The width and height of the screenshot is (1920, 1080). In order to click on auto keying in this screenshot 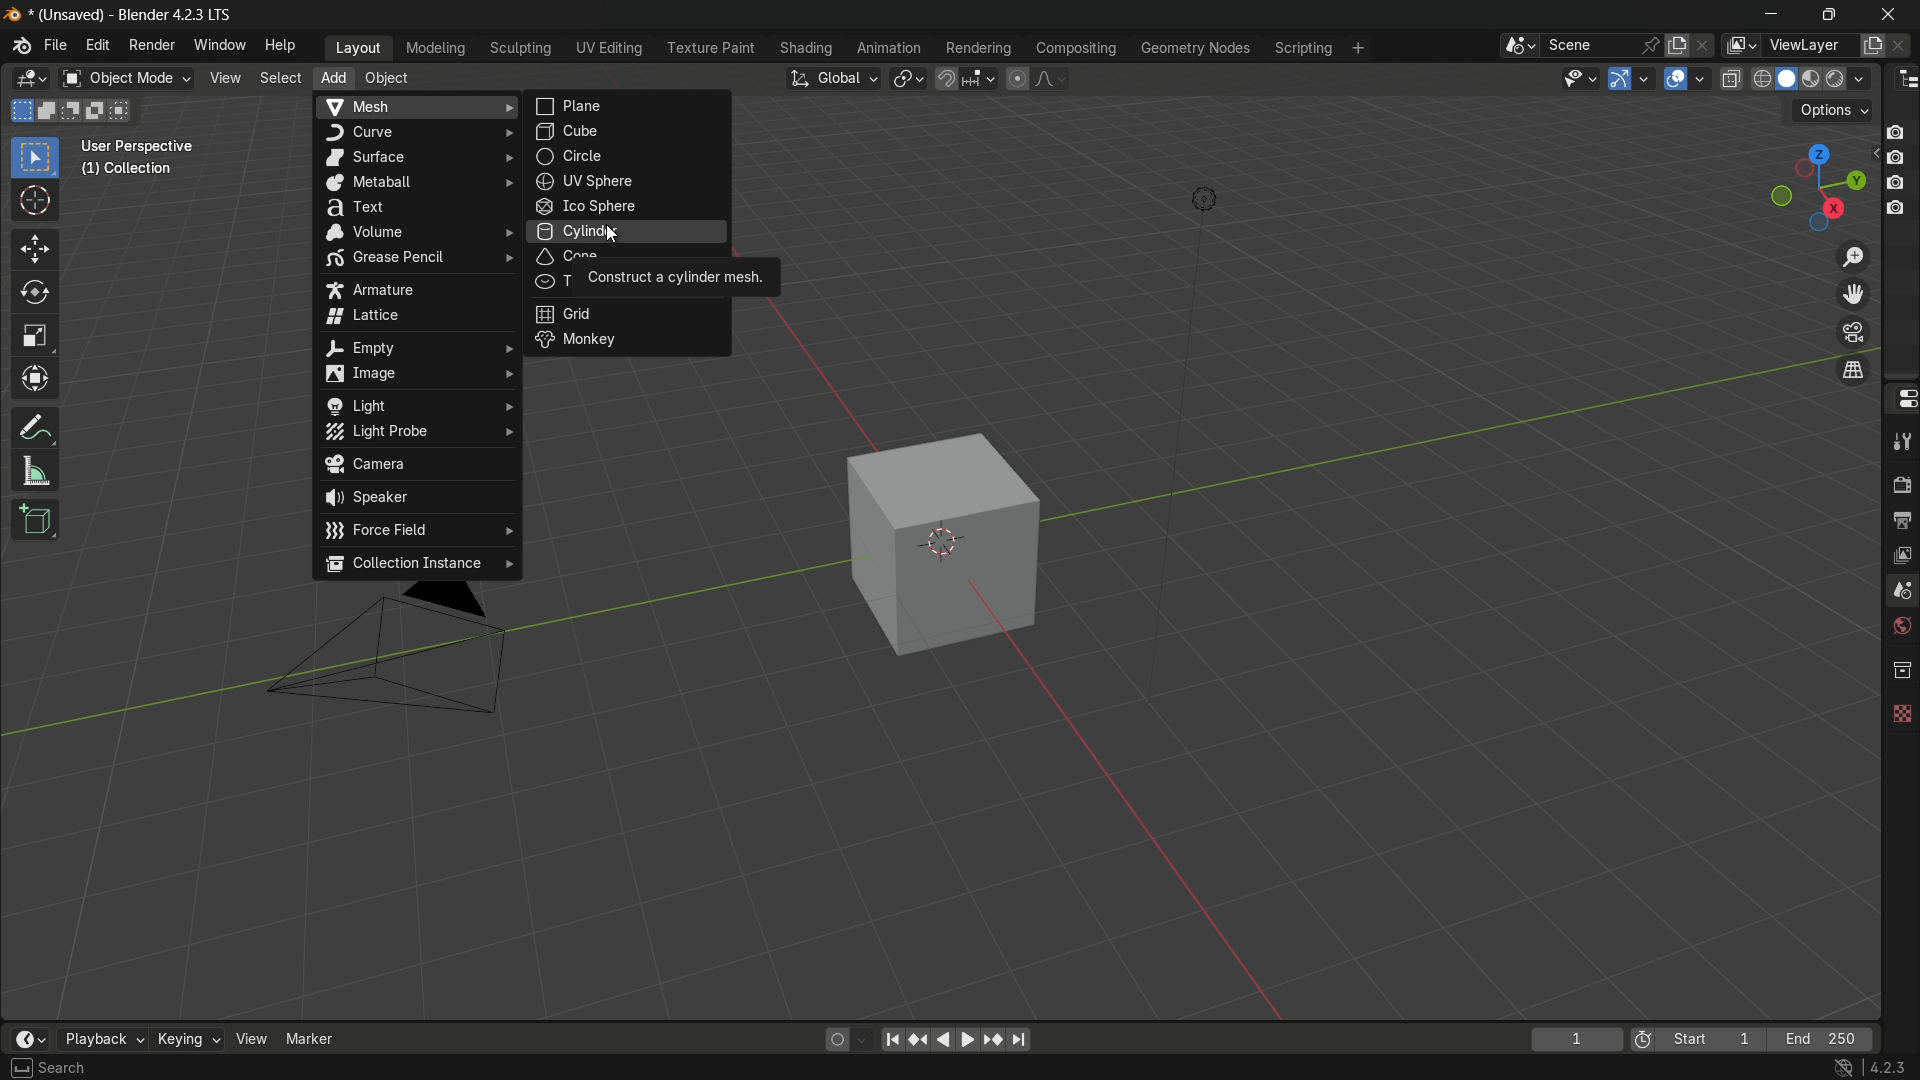, I will do `click(835, 1040)`.